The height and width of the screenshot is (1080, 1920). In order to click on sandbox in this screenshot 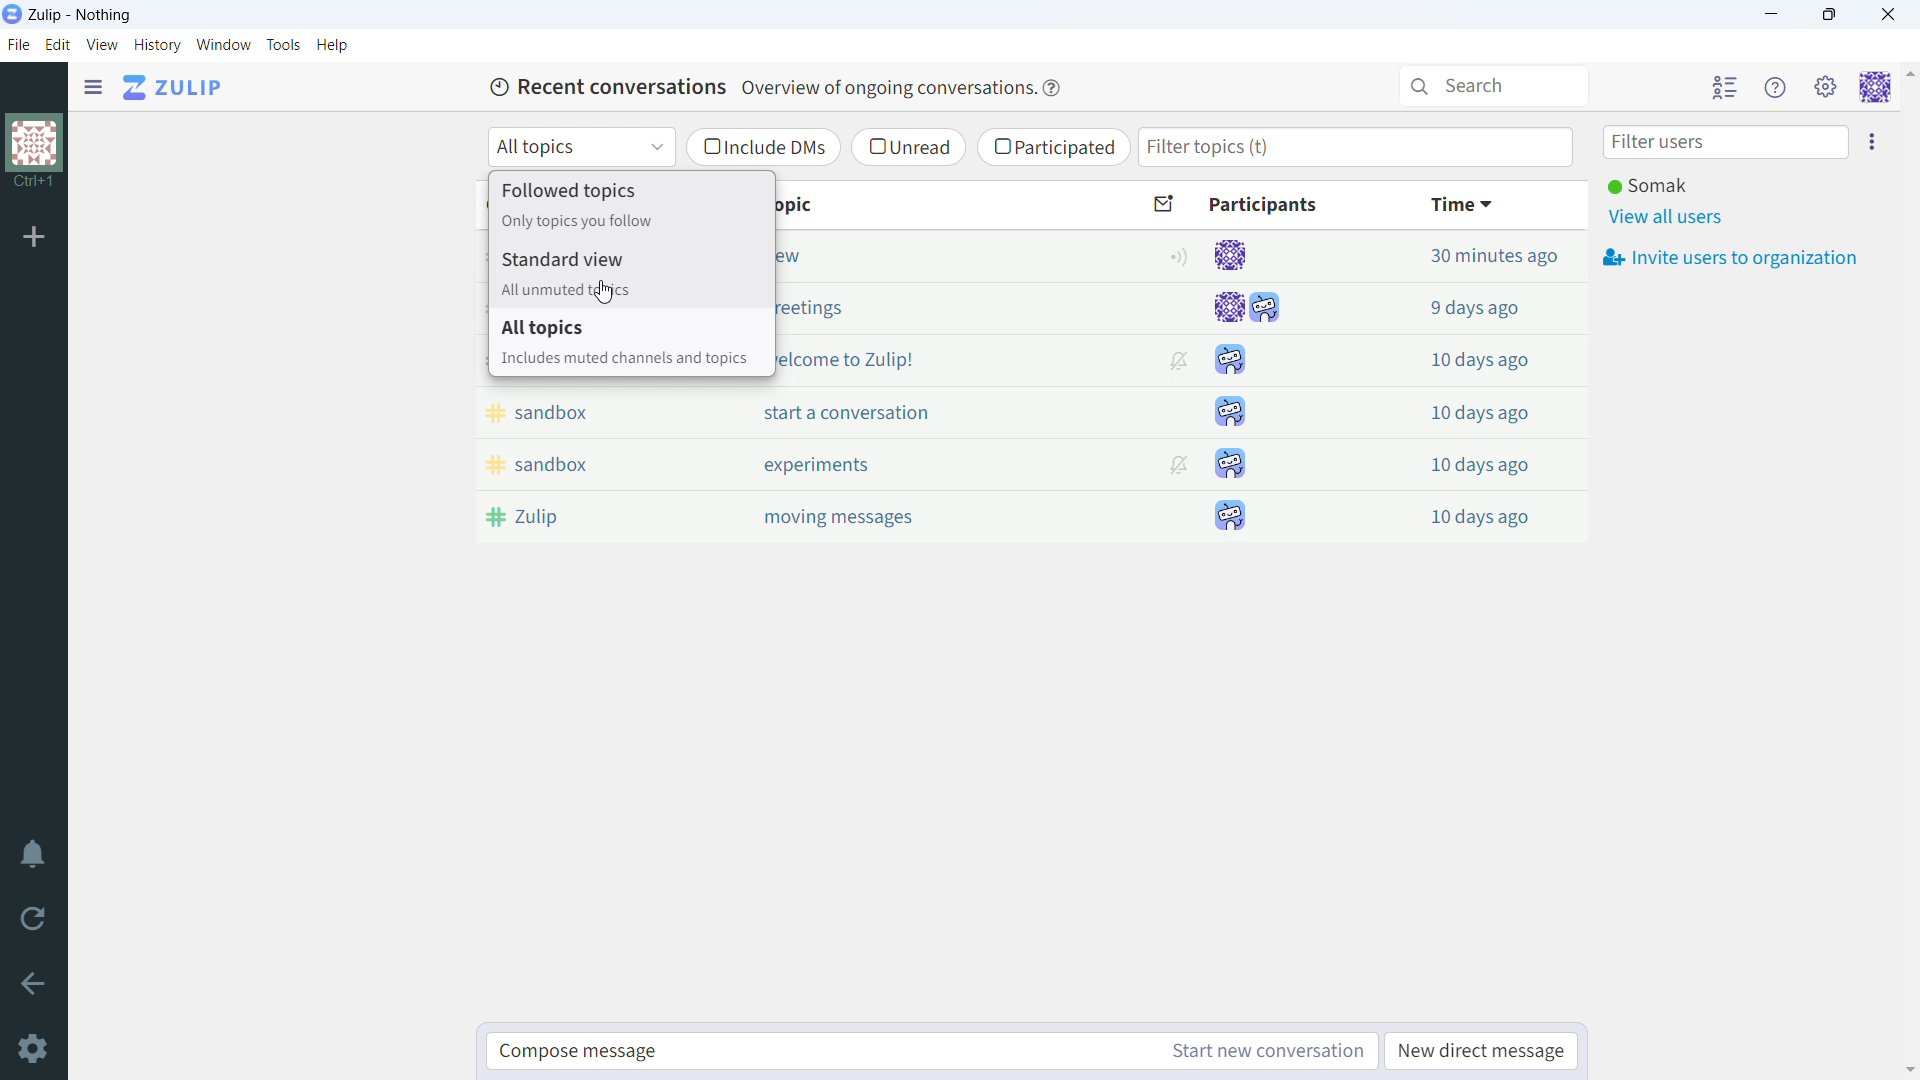, I will do `click(586, 464)`.